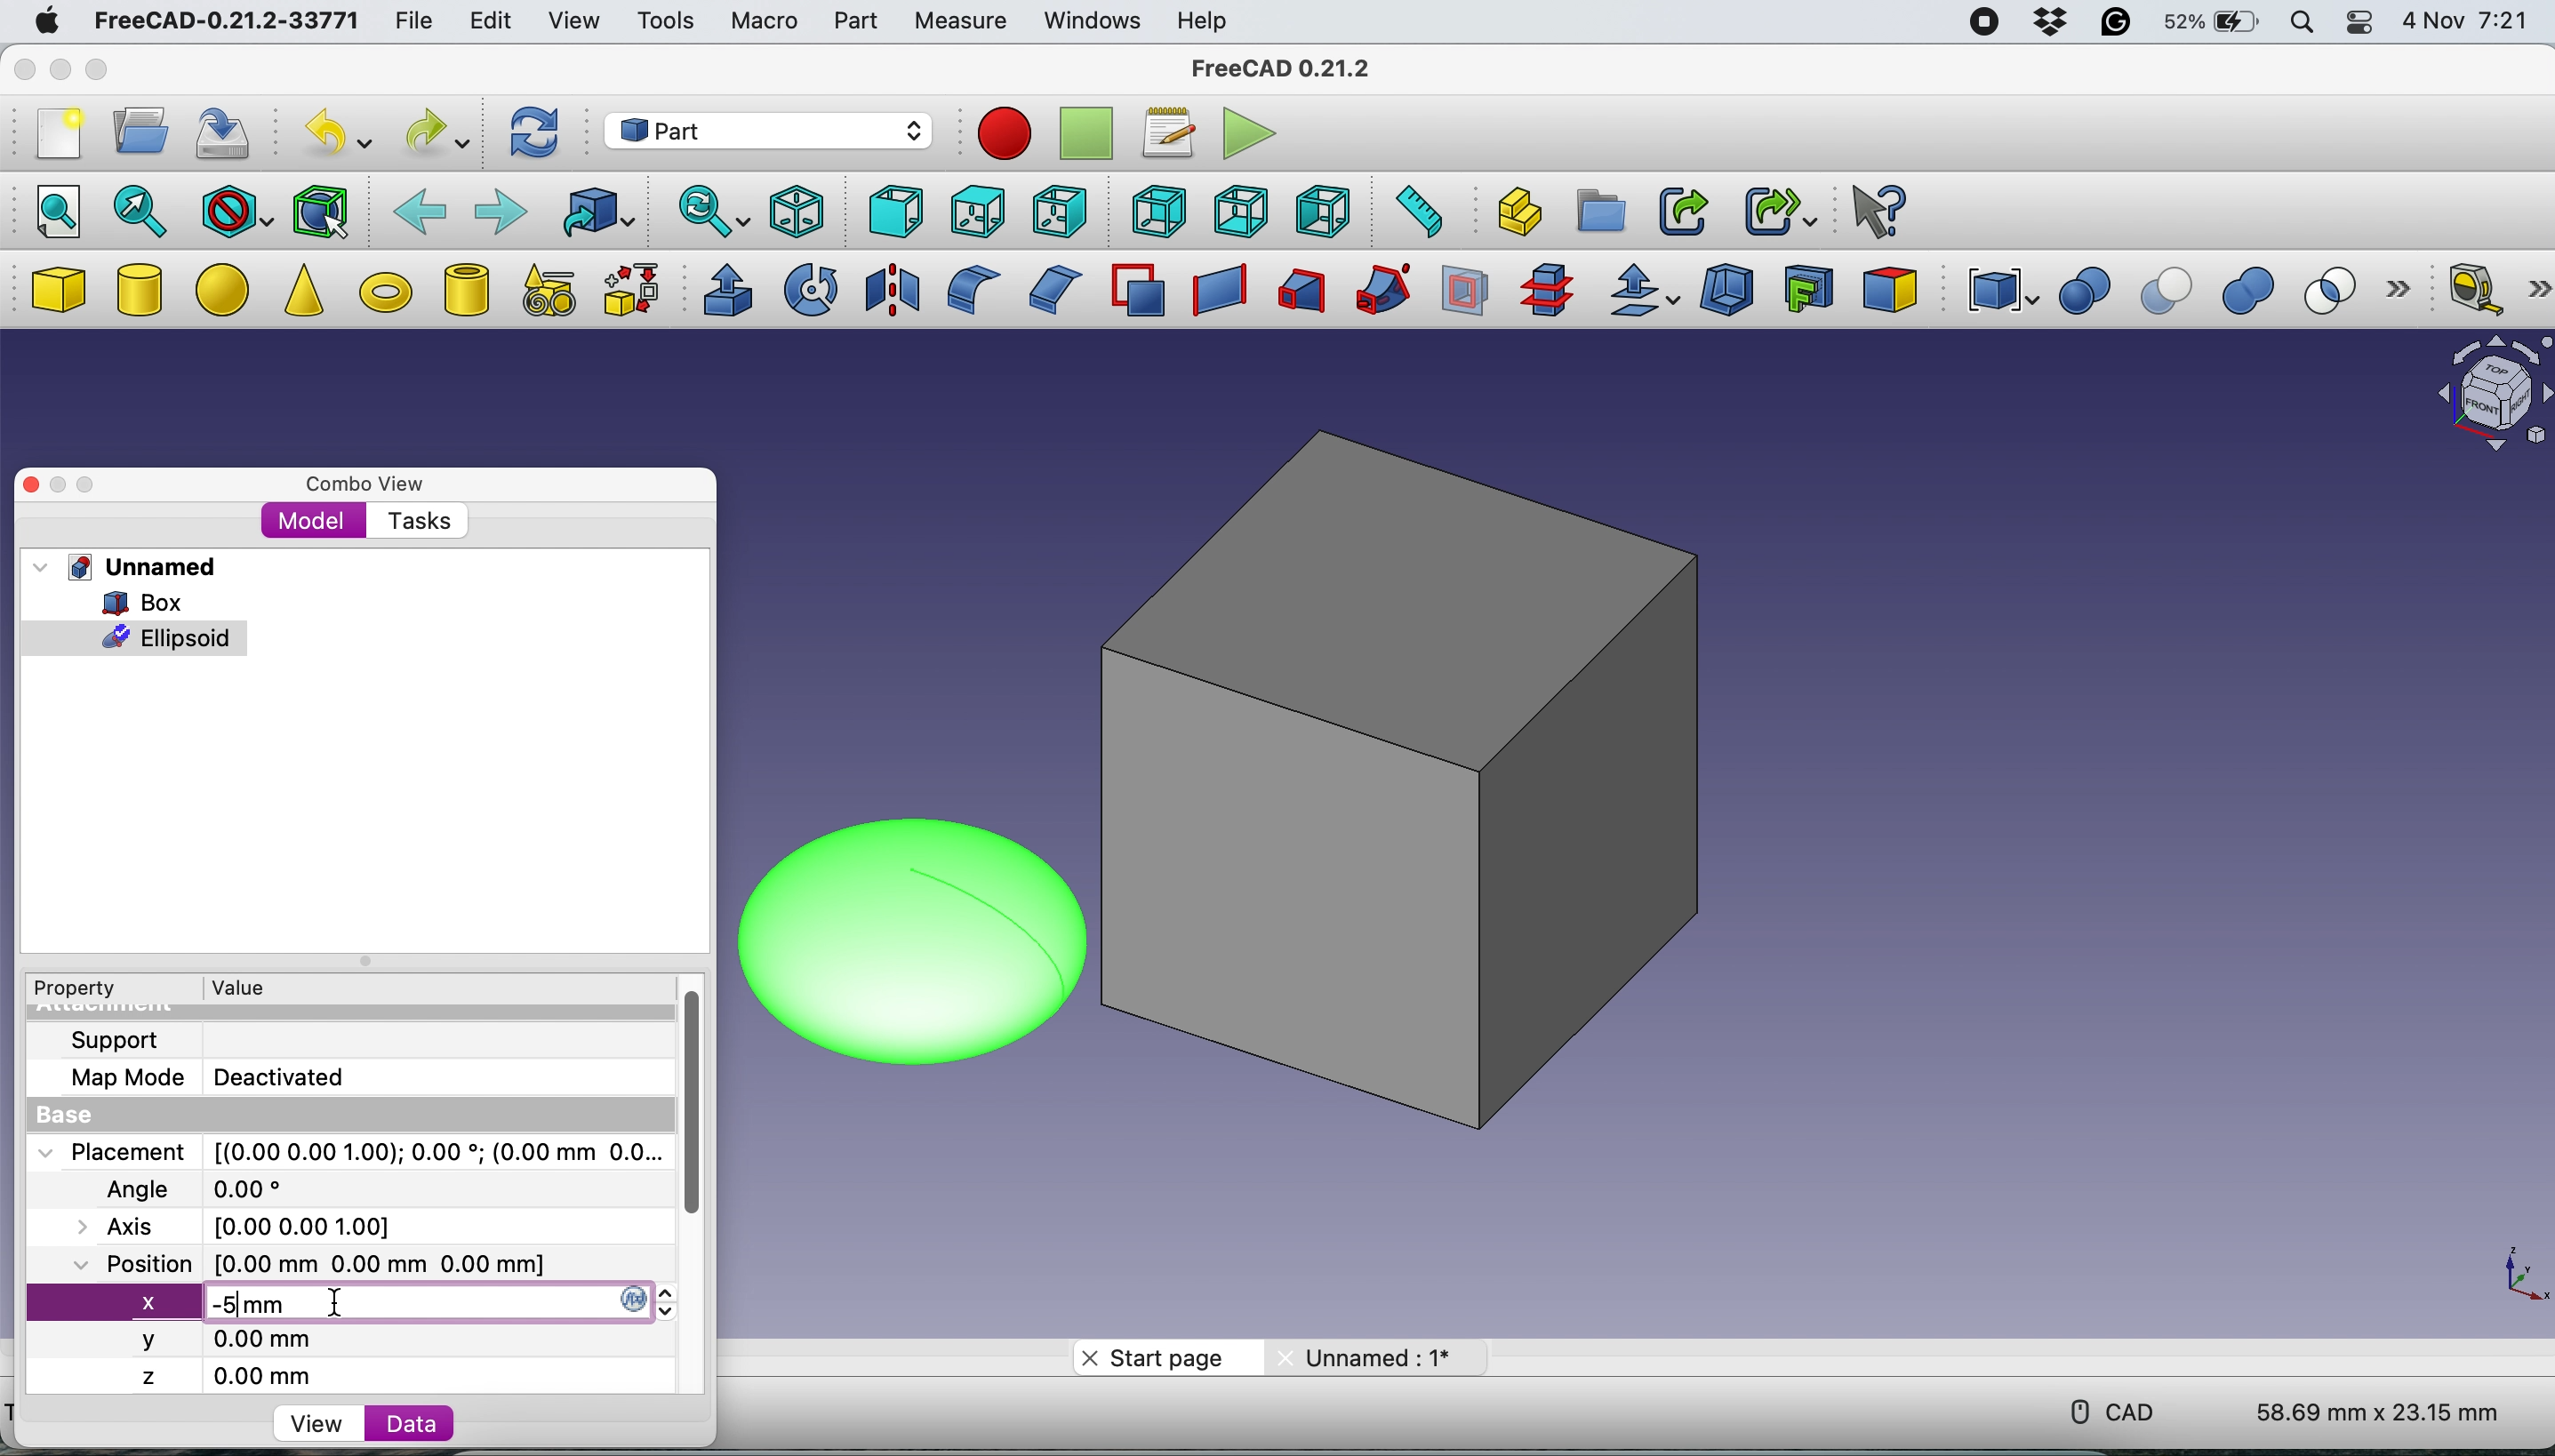 The width and height of the screenshot is (2555, 1456). I want to click on record macros, so click(1004, 134).